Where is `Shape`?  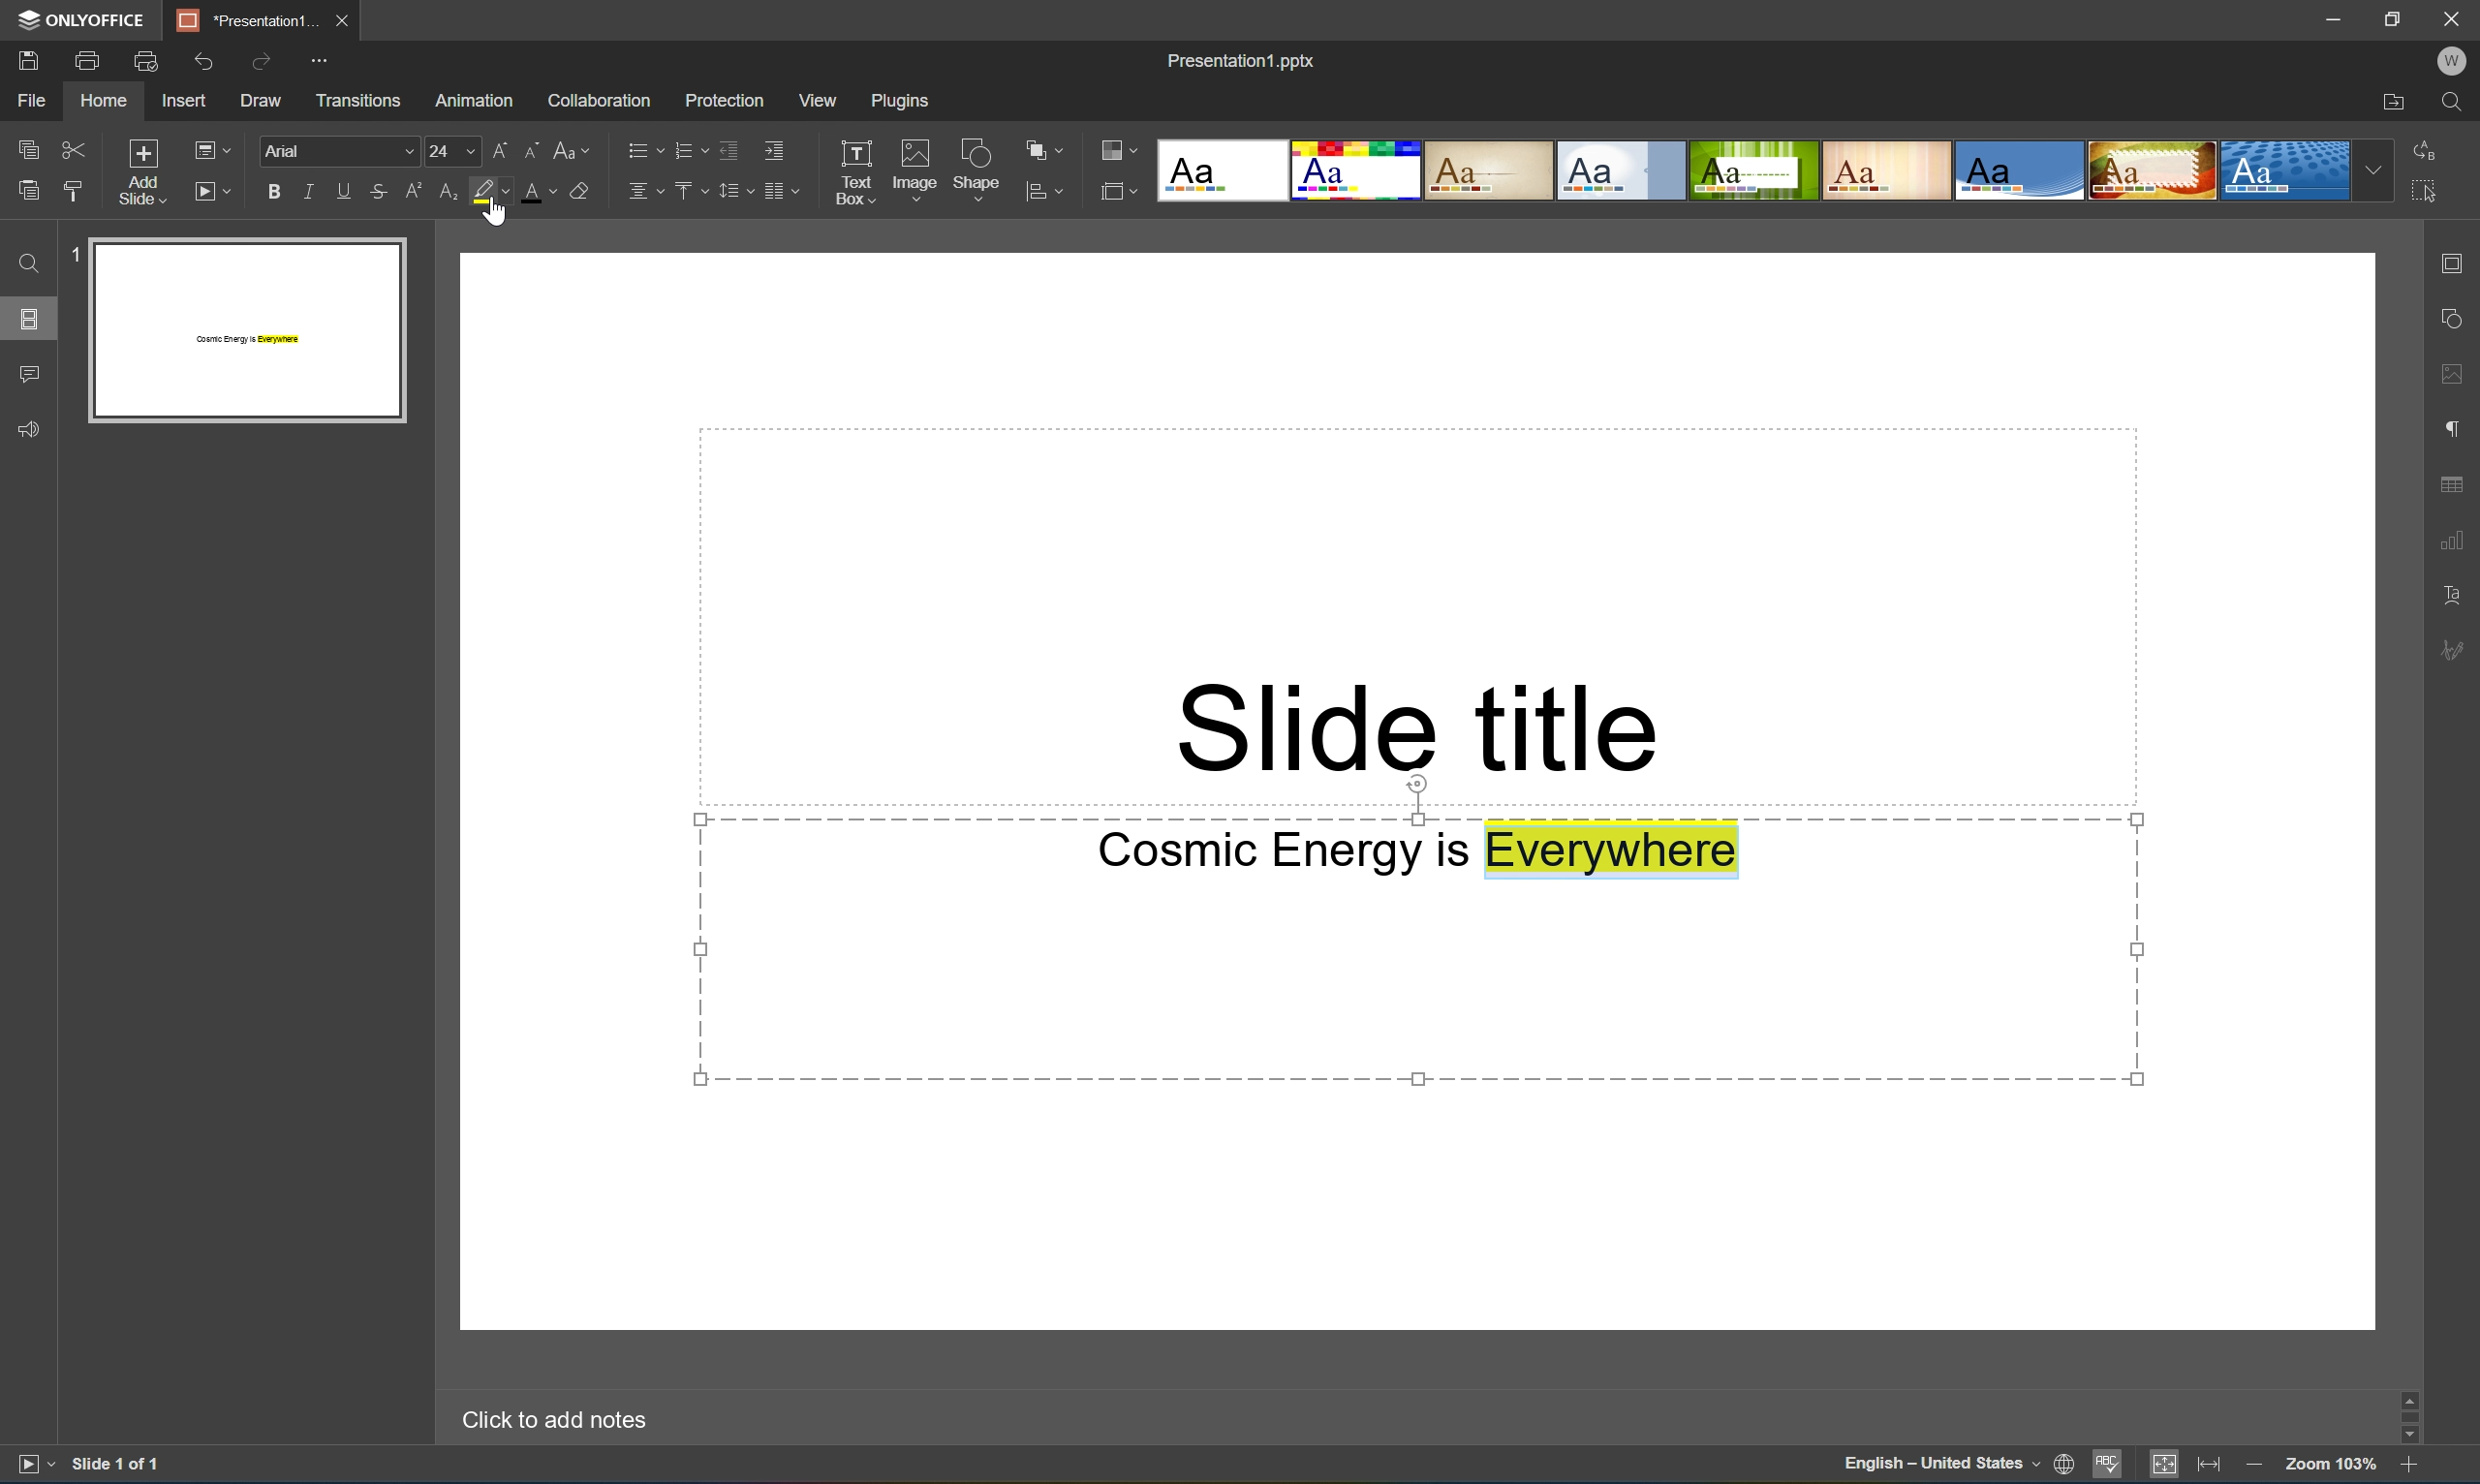 Shape is located at coordinates (977, 167).